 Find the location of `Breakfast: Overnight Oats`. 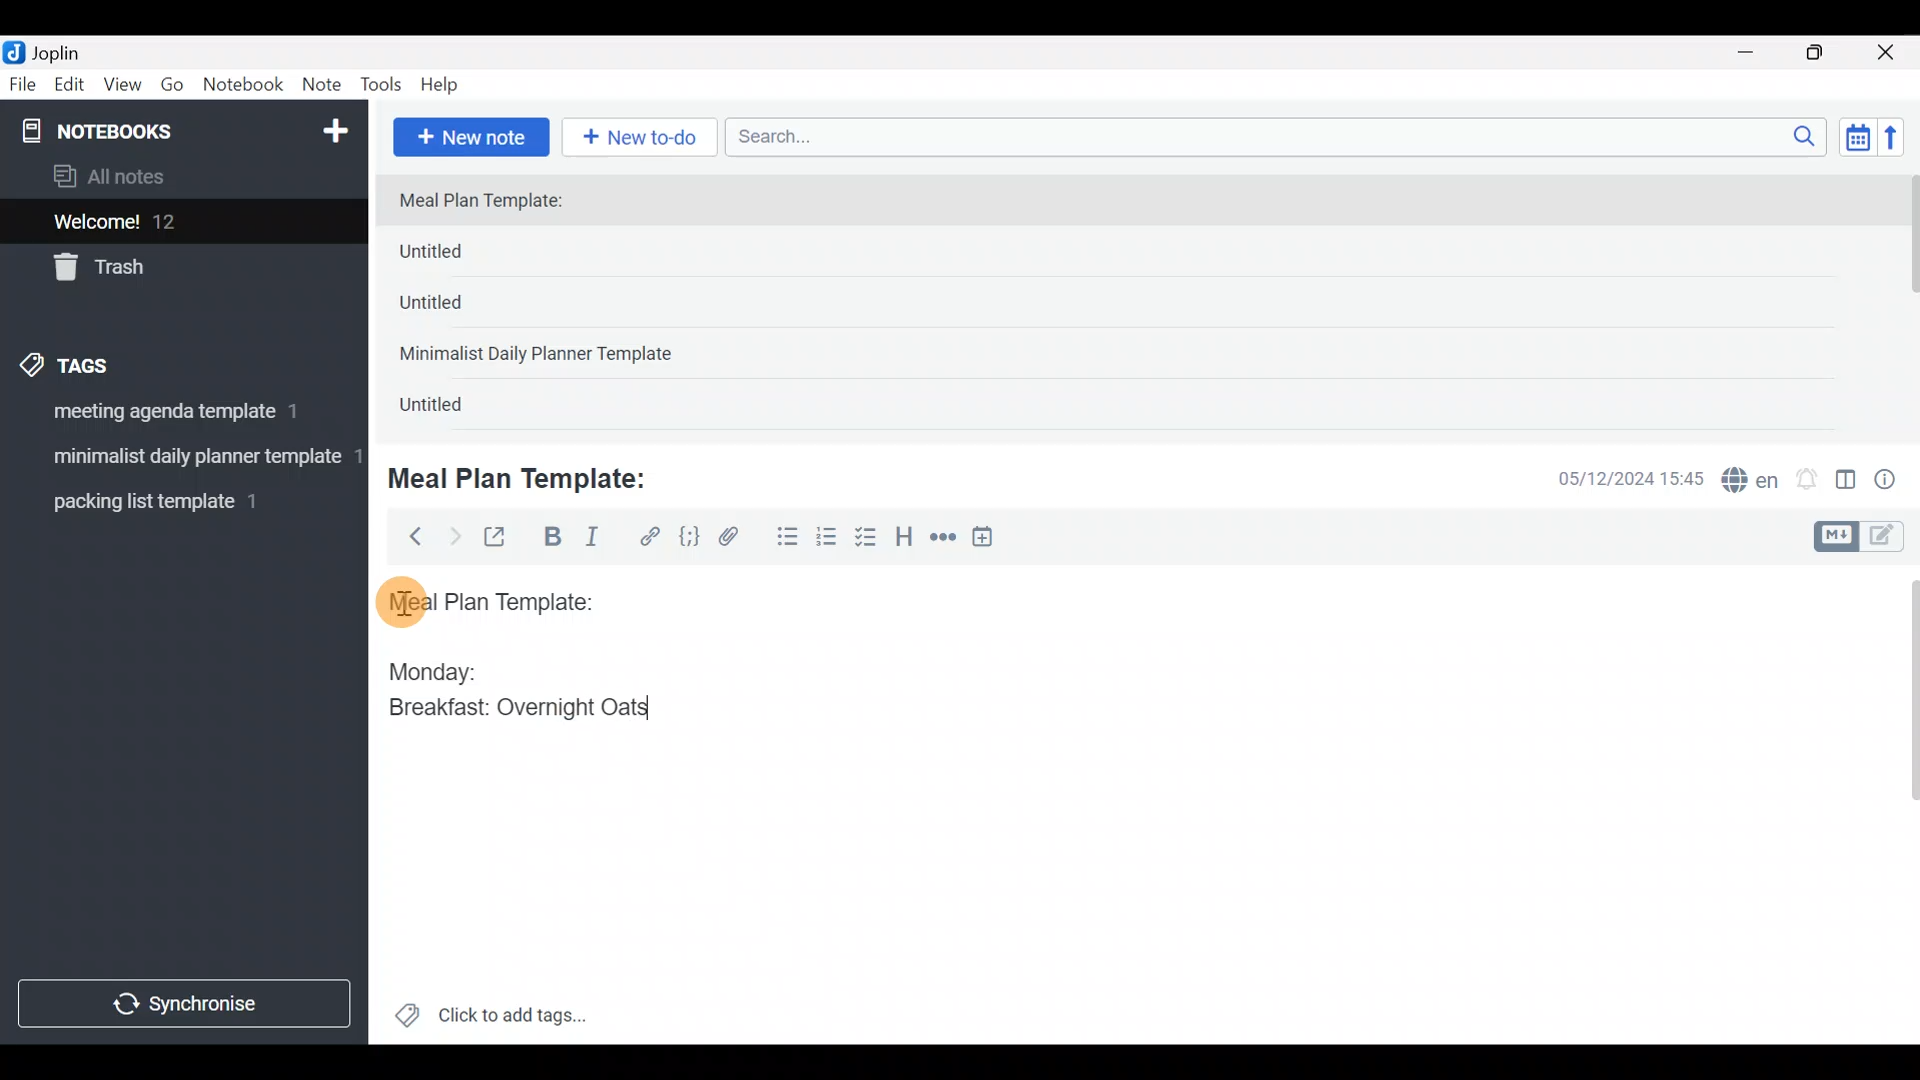

Breakfast: Overnight Oats is located at coordinates (515, 710).